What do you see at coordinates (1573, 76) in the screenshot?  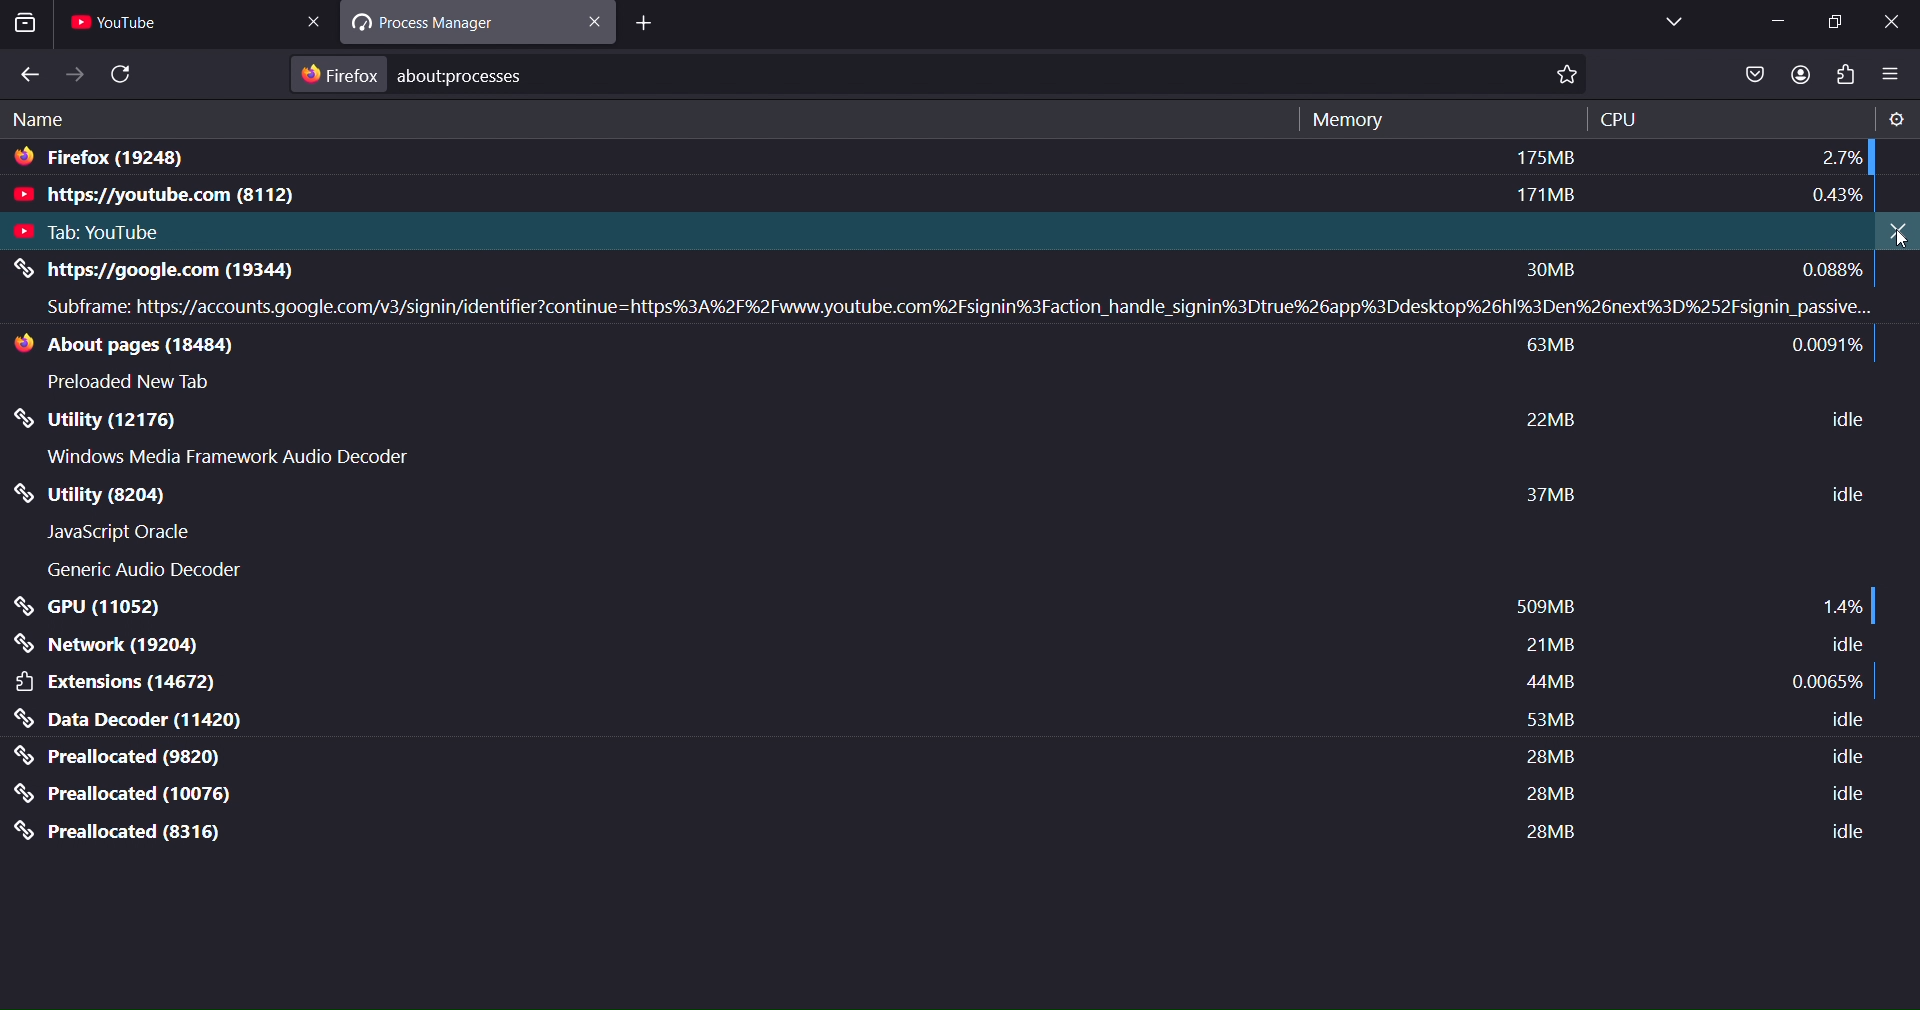 I see `bookmark page` at bounding box center [1573, 76].